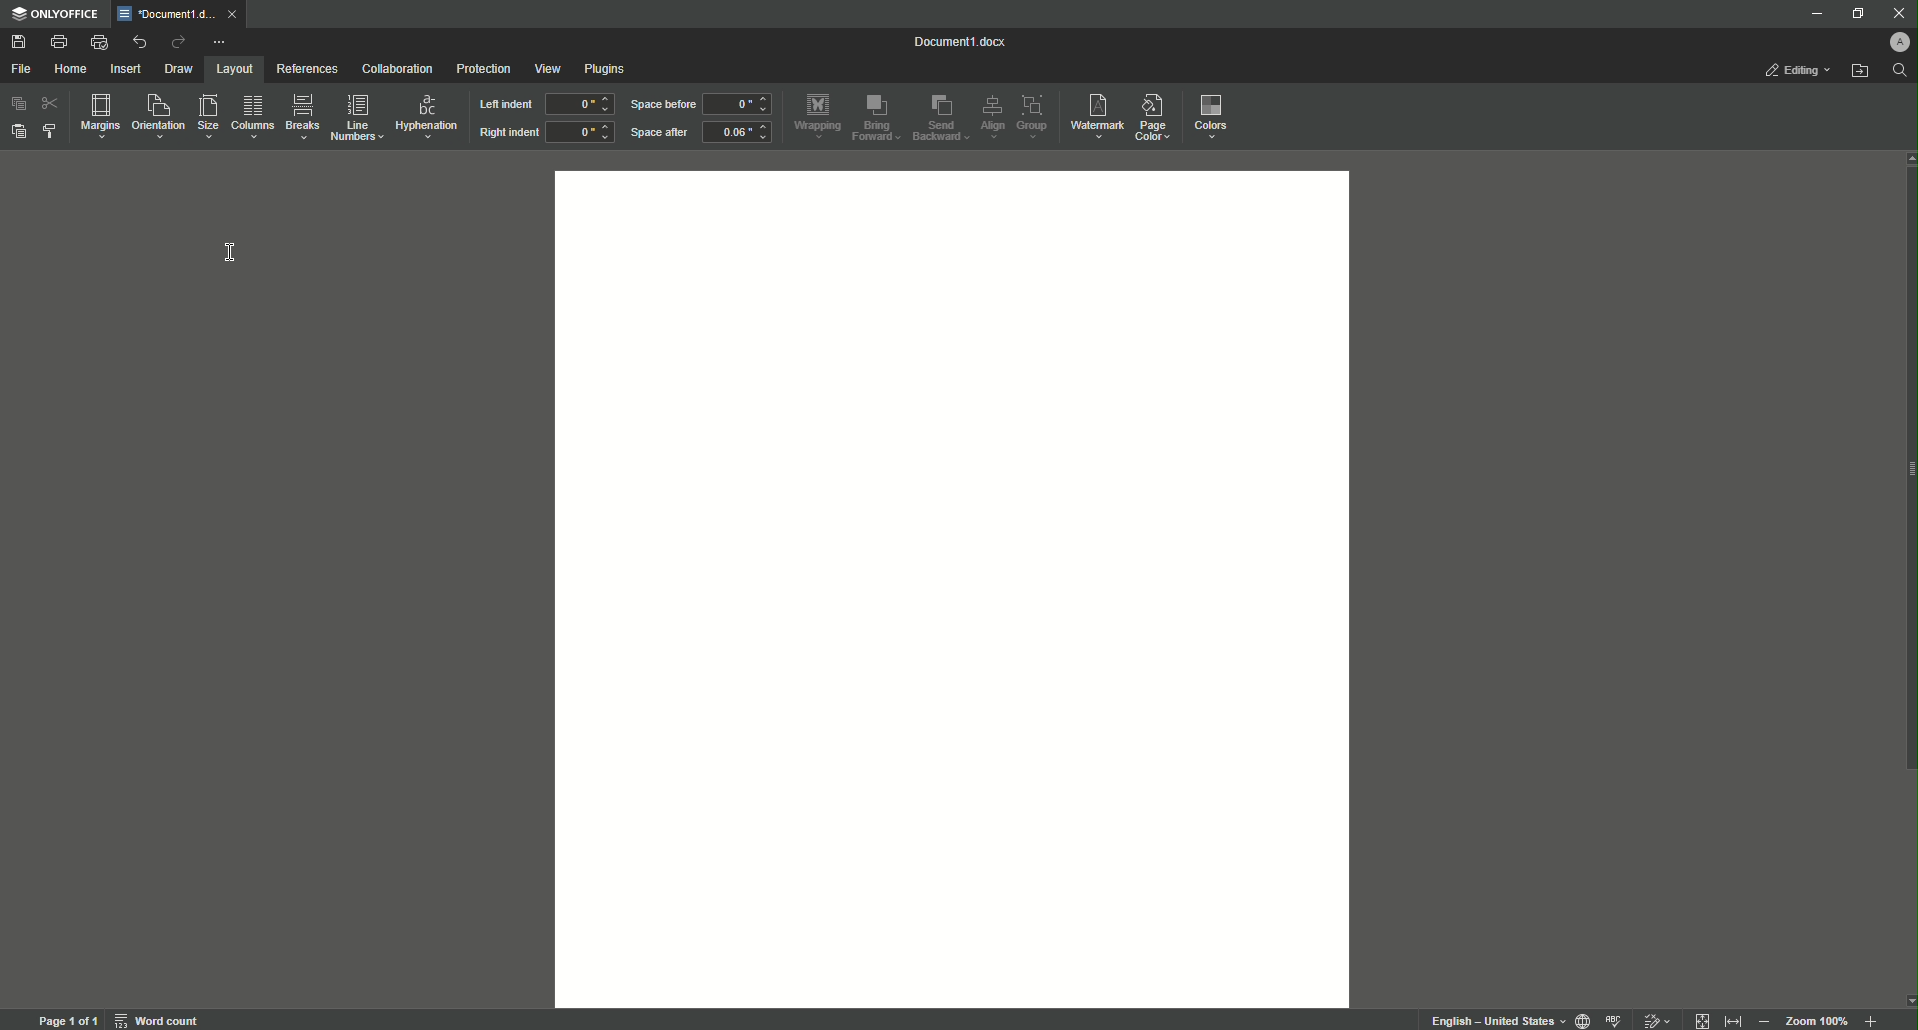  Describe the element at coordinates (817, 114) in the screenshot. I see `Wrapping` at that location.